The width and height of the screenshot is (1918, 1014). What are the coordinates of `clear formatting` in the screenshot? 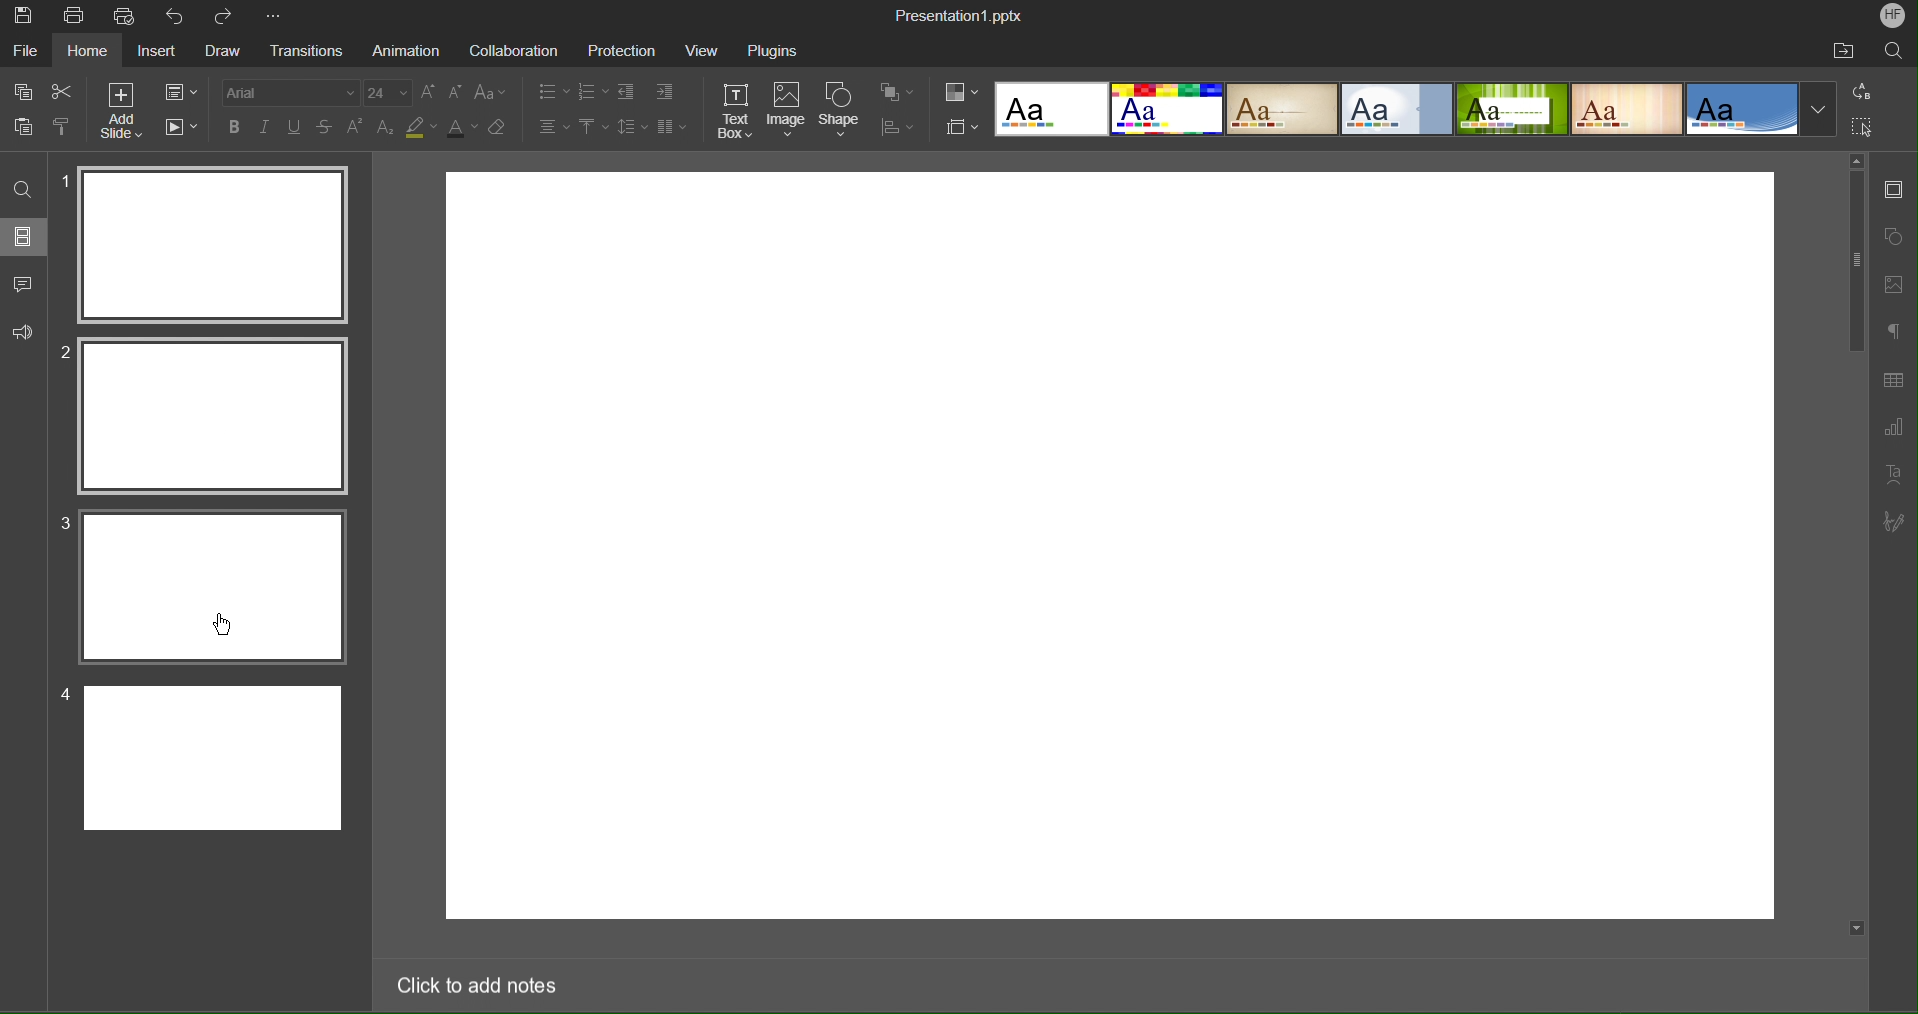 It's located at (498, 129).